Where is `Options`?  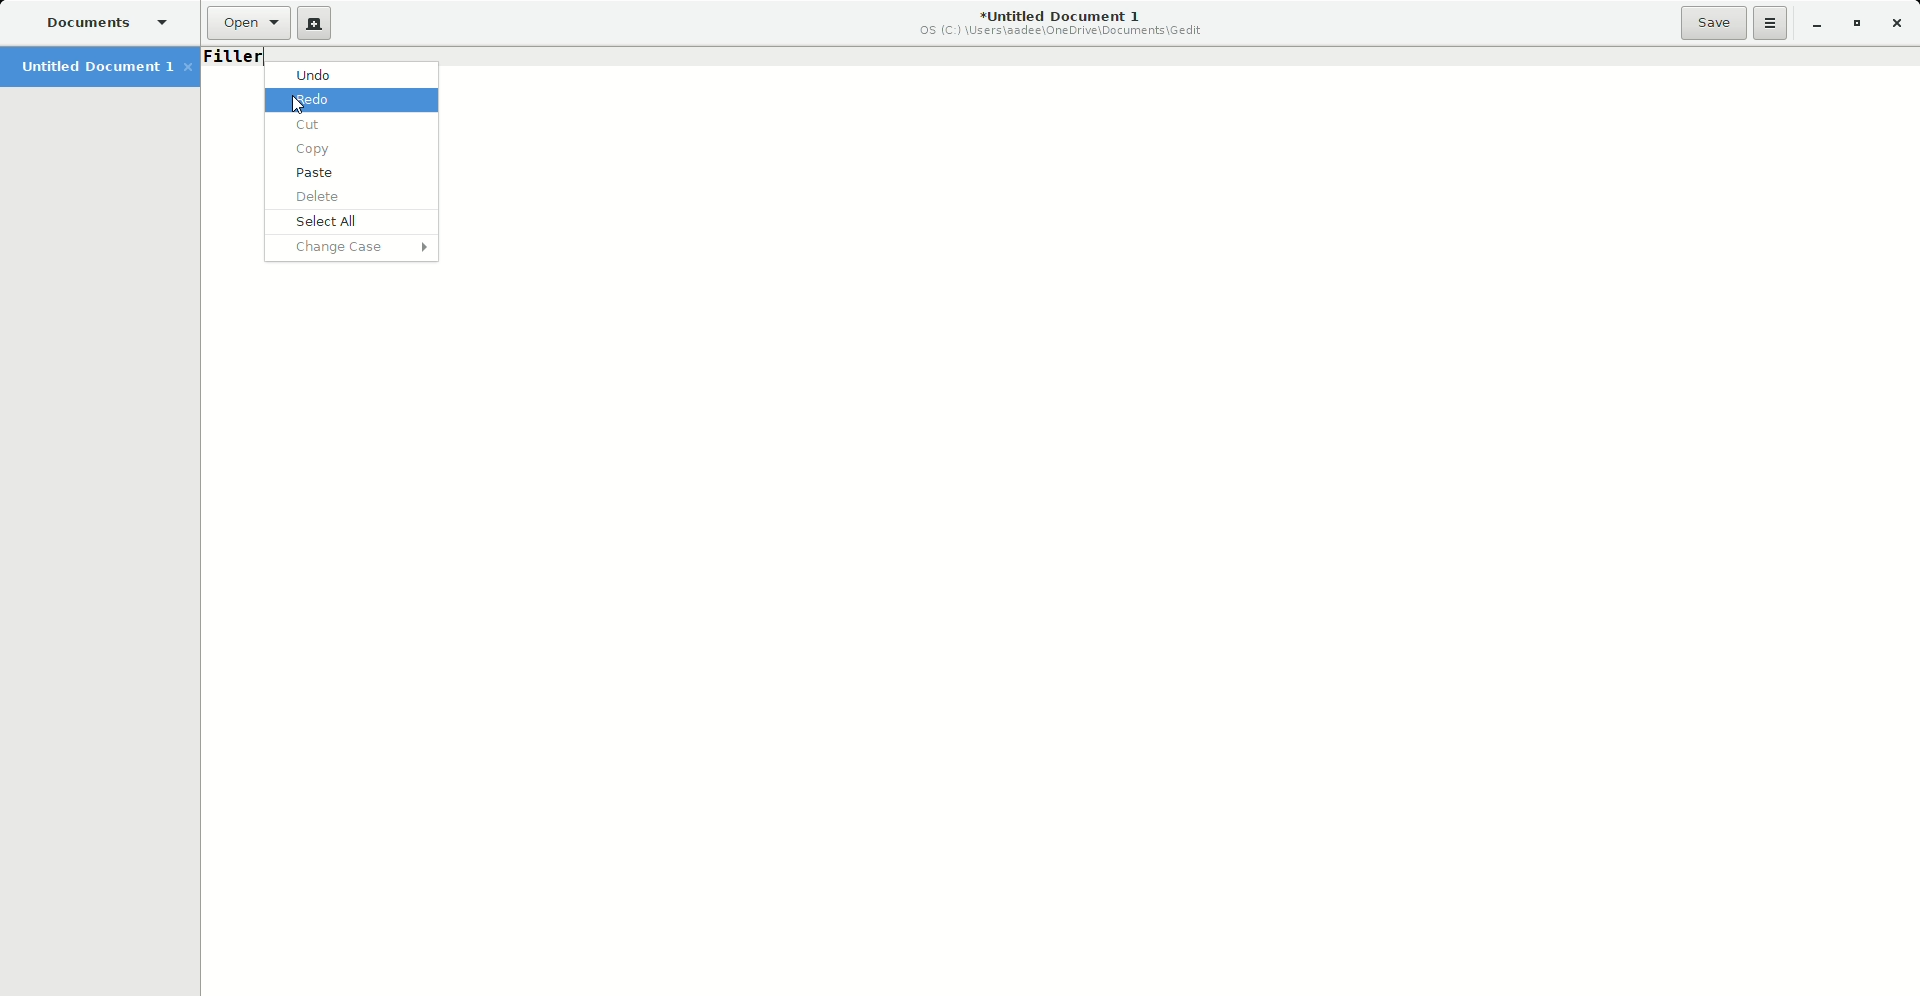 Options is located at coordinates (1771, 23).